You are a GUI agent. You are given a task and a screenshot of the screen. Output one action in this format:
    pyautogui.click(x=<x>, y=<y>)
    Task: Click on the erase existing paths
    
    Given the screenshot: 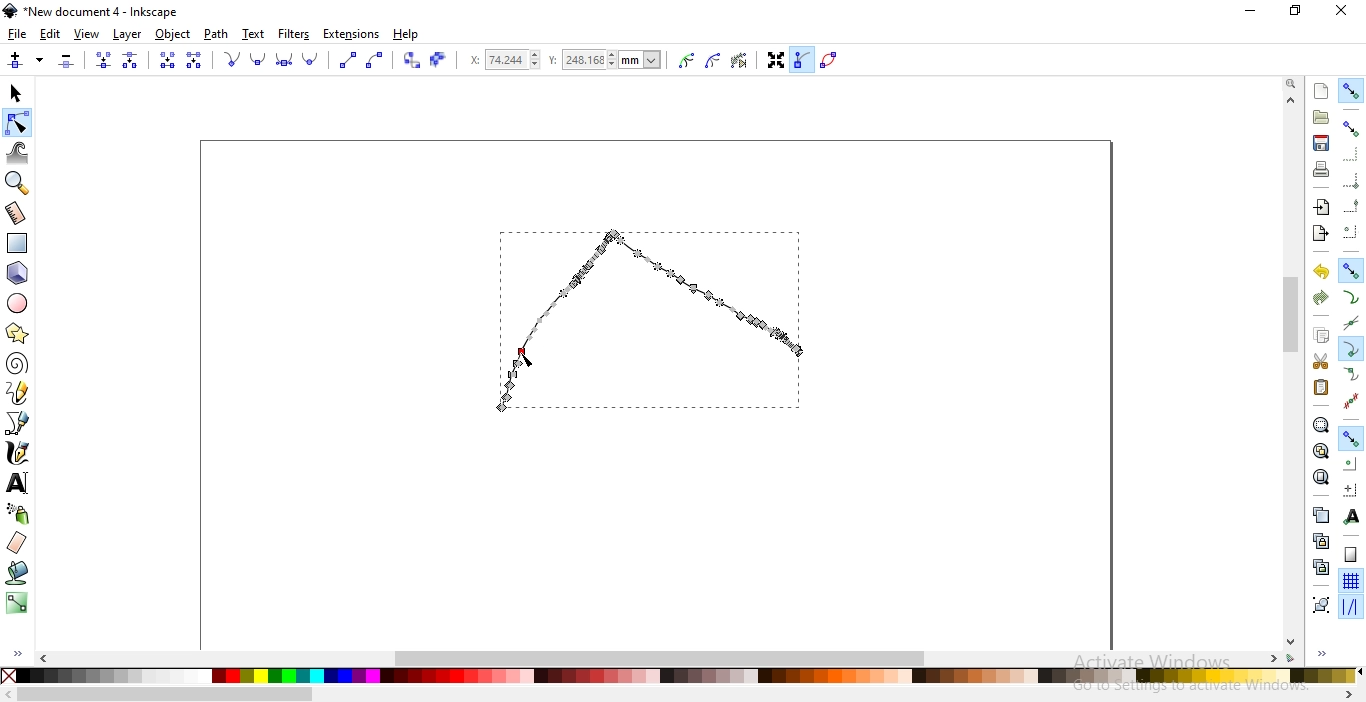 What is the action you would take?
    pyautogui.click(x=17, y=542)
    